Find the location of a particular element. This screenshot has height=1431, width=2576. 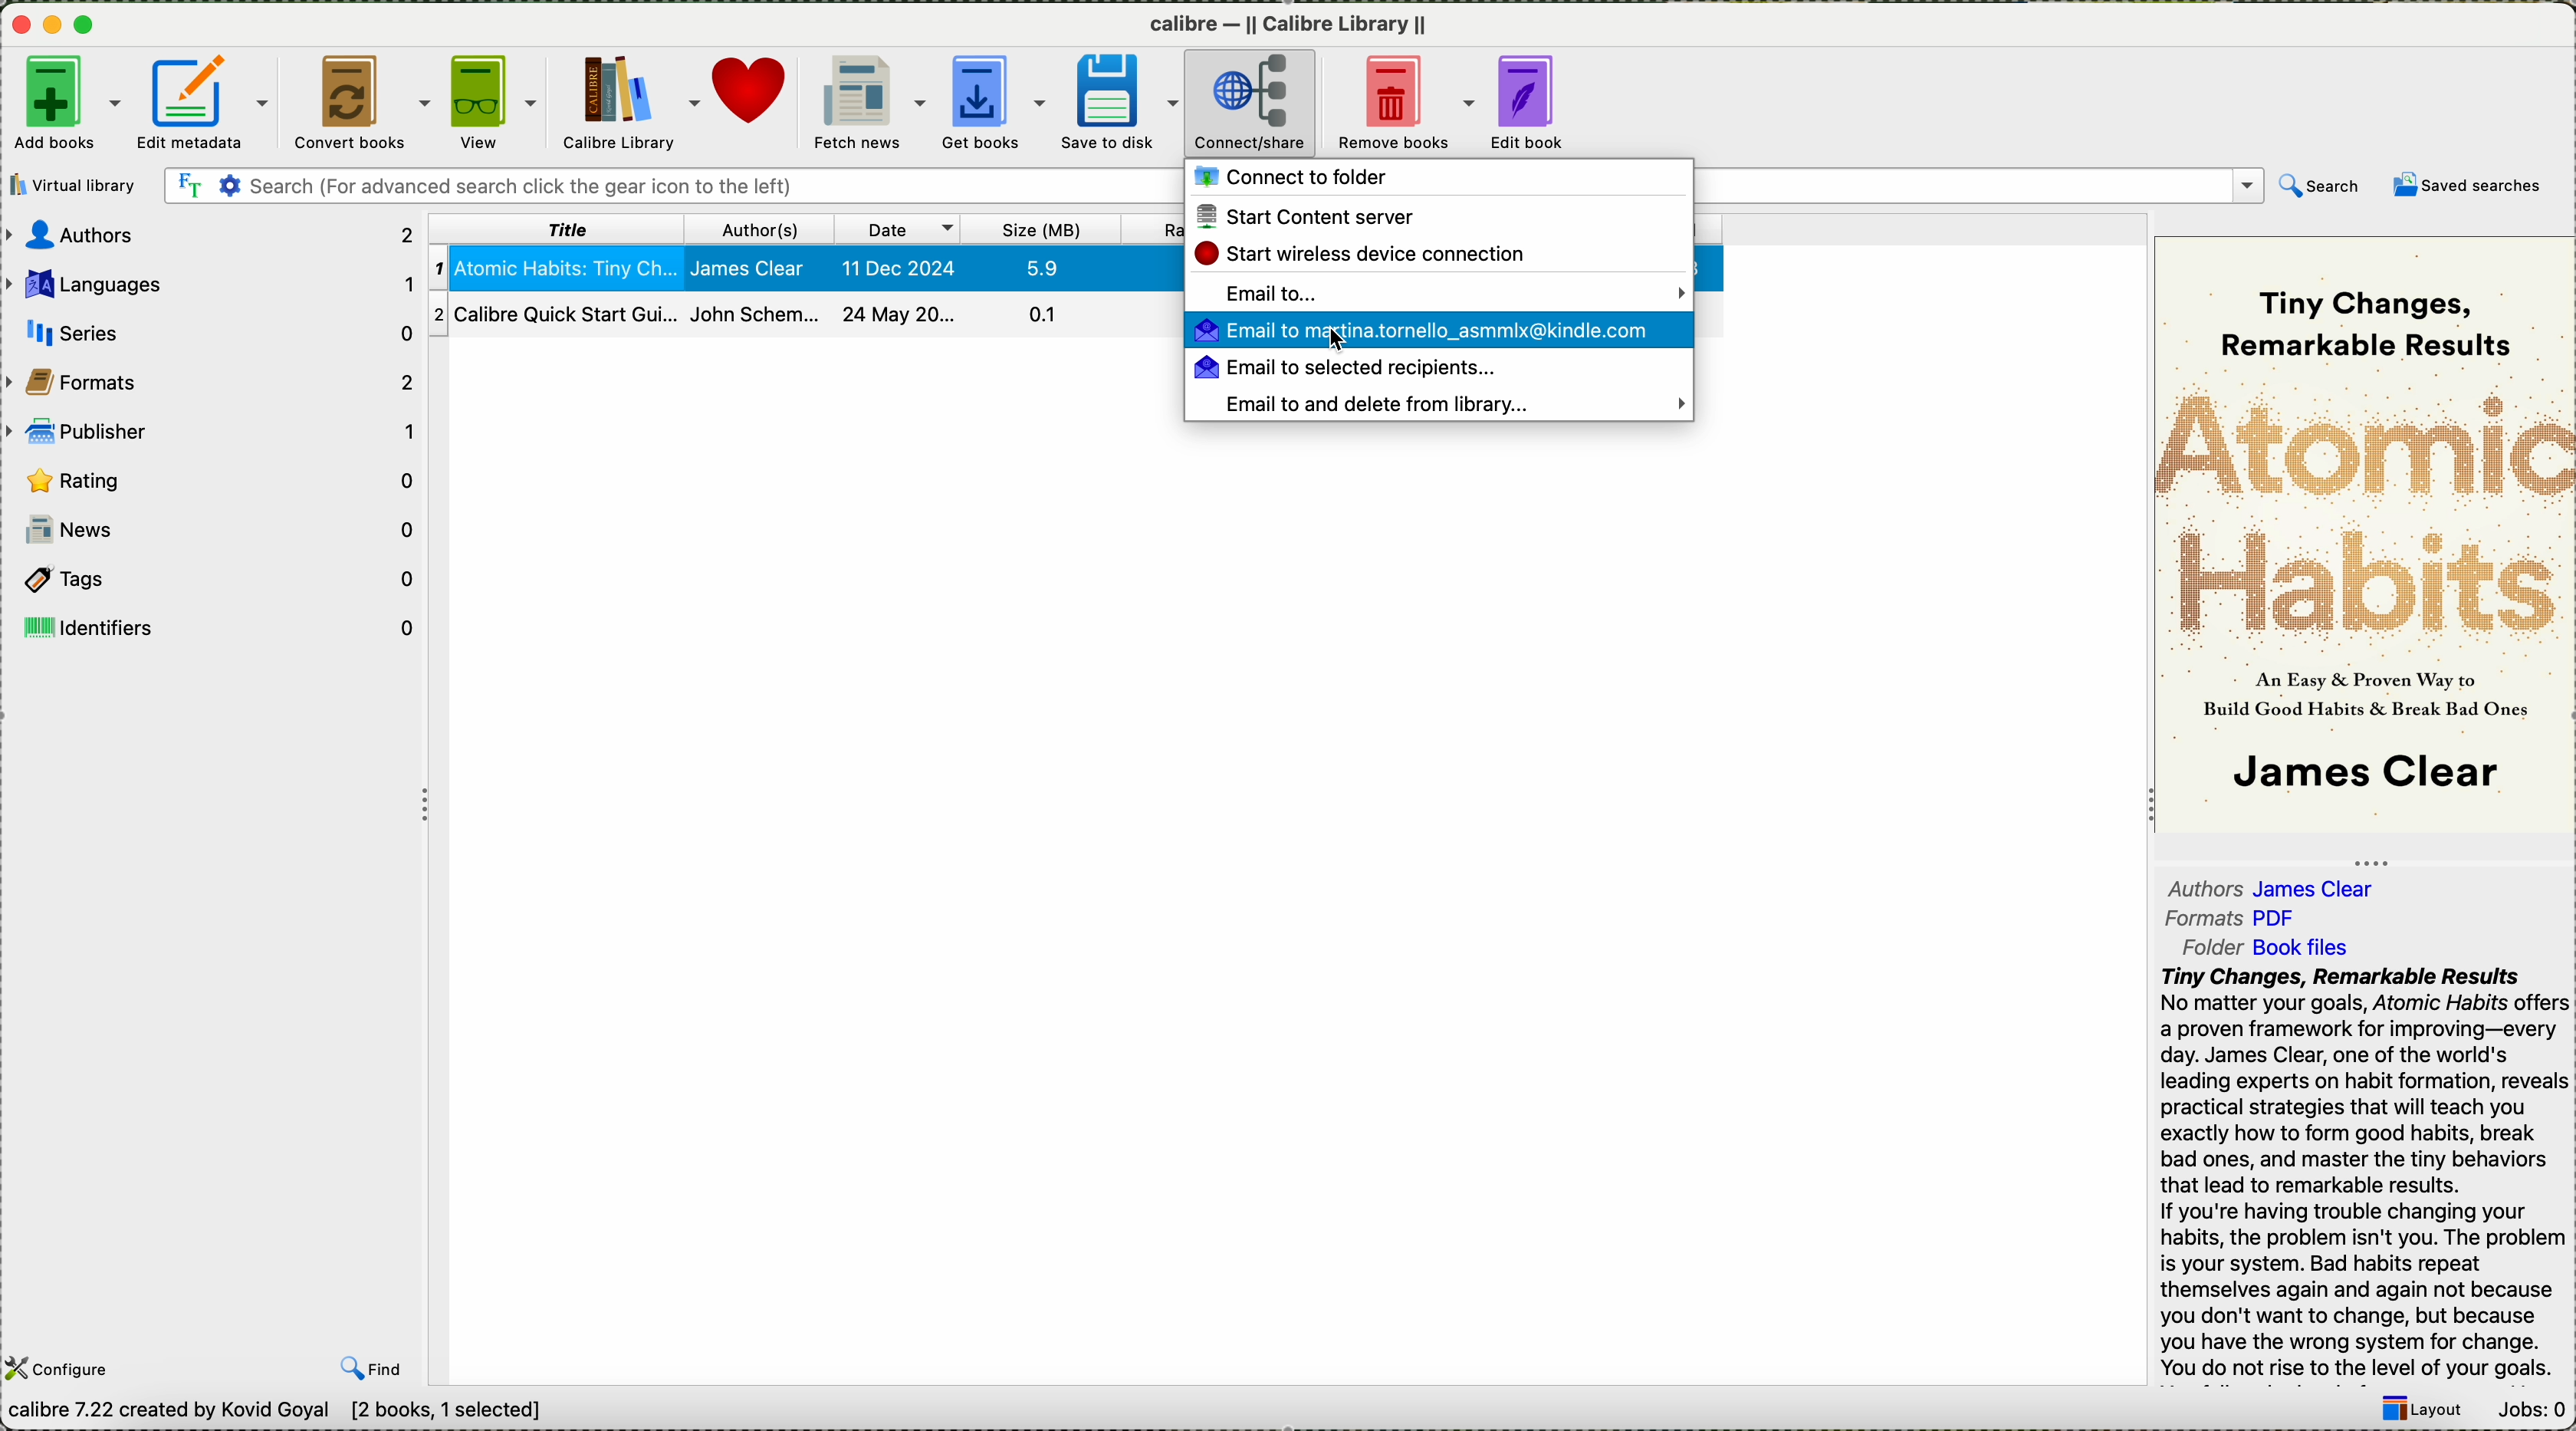

identifiers is located at coordinates (213, 627).